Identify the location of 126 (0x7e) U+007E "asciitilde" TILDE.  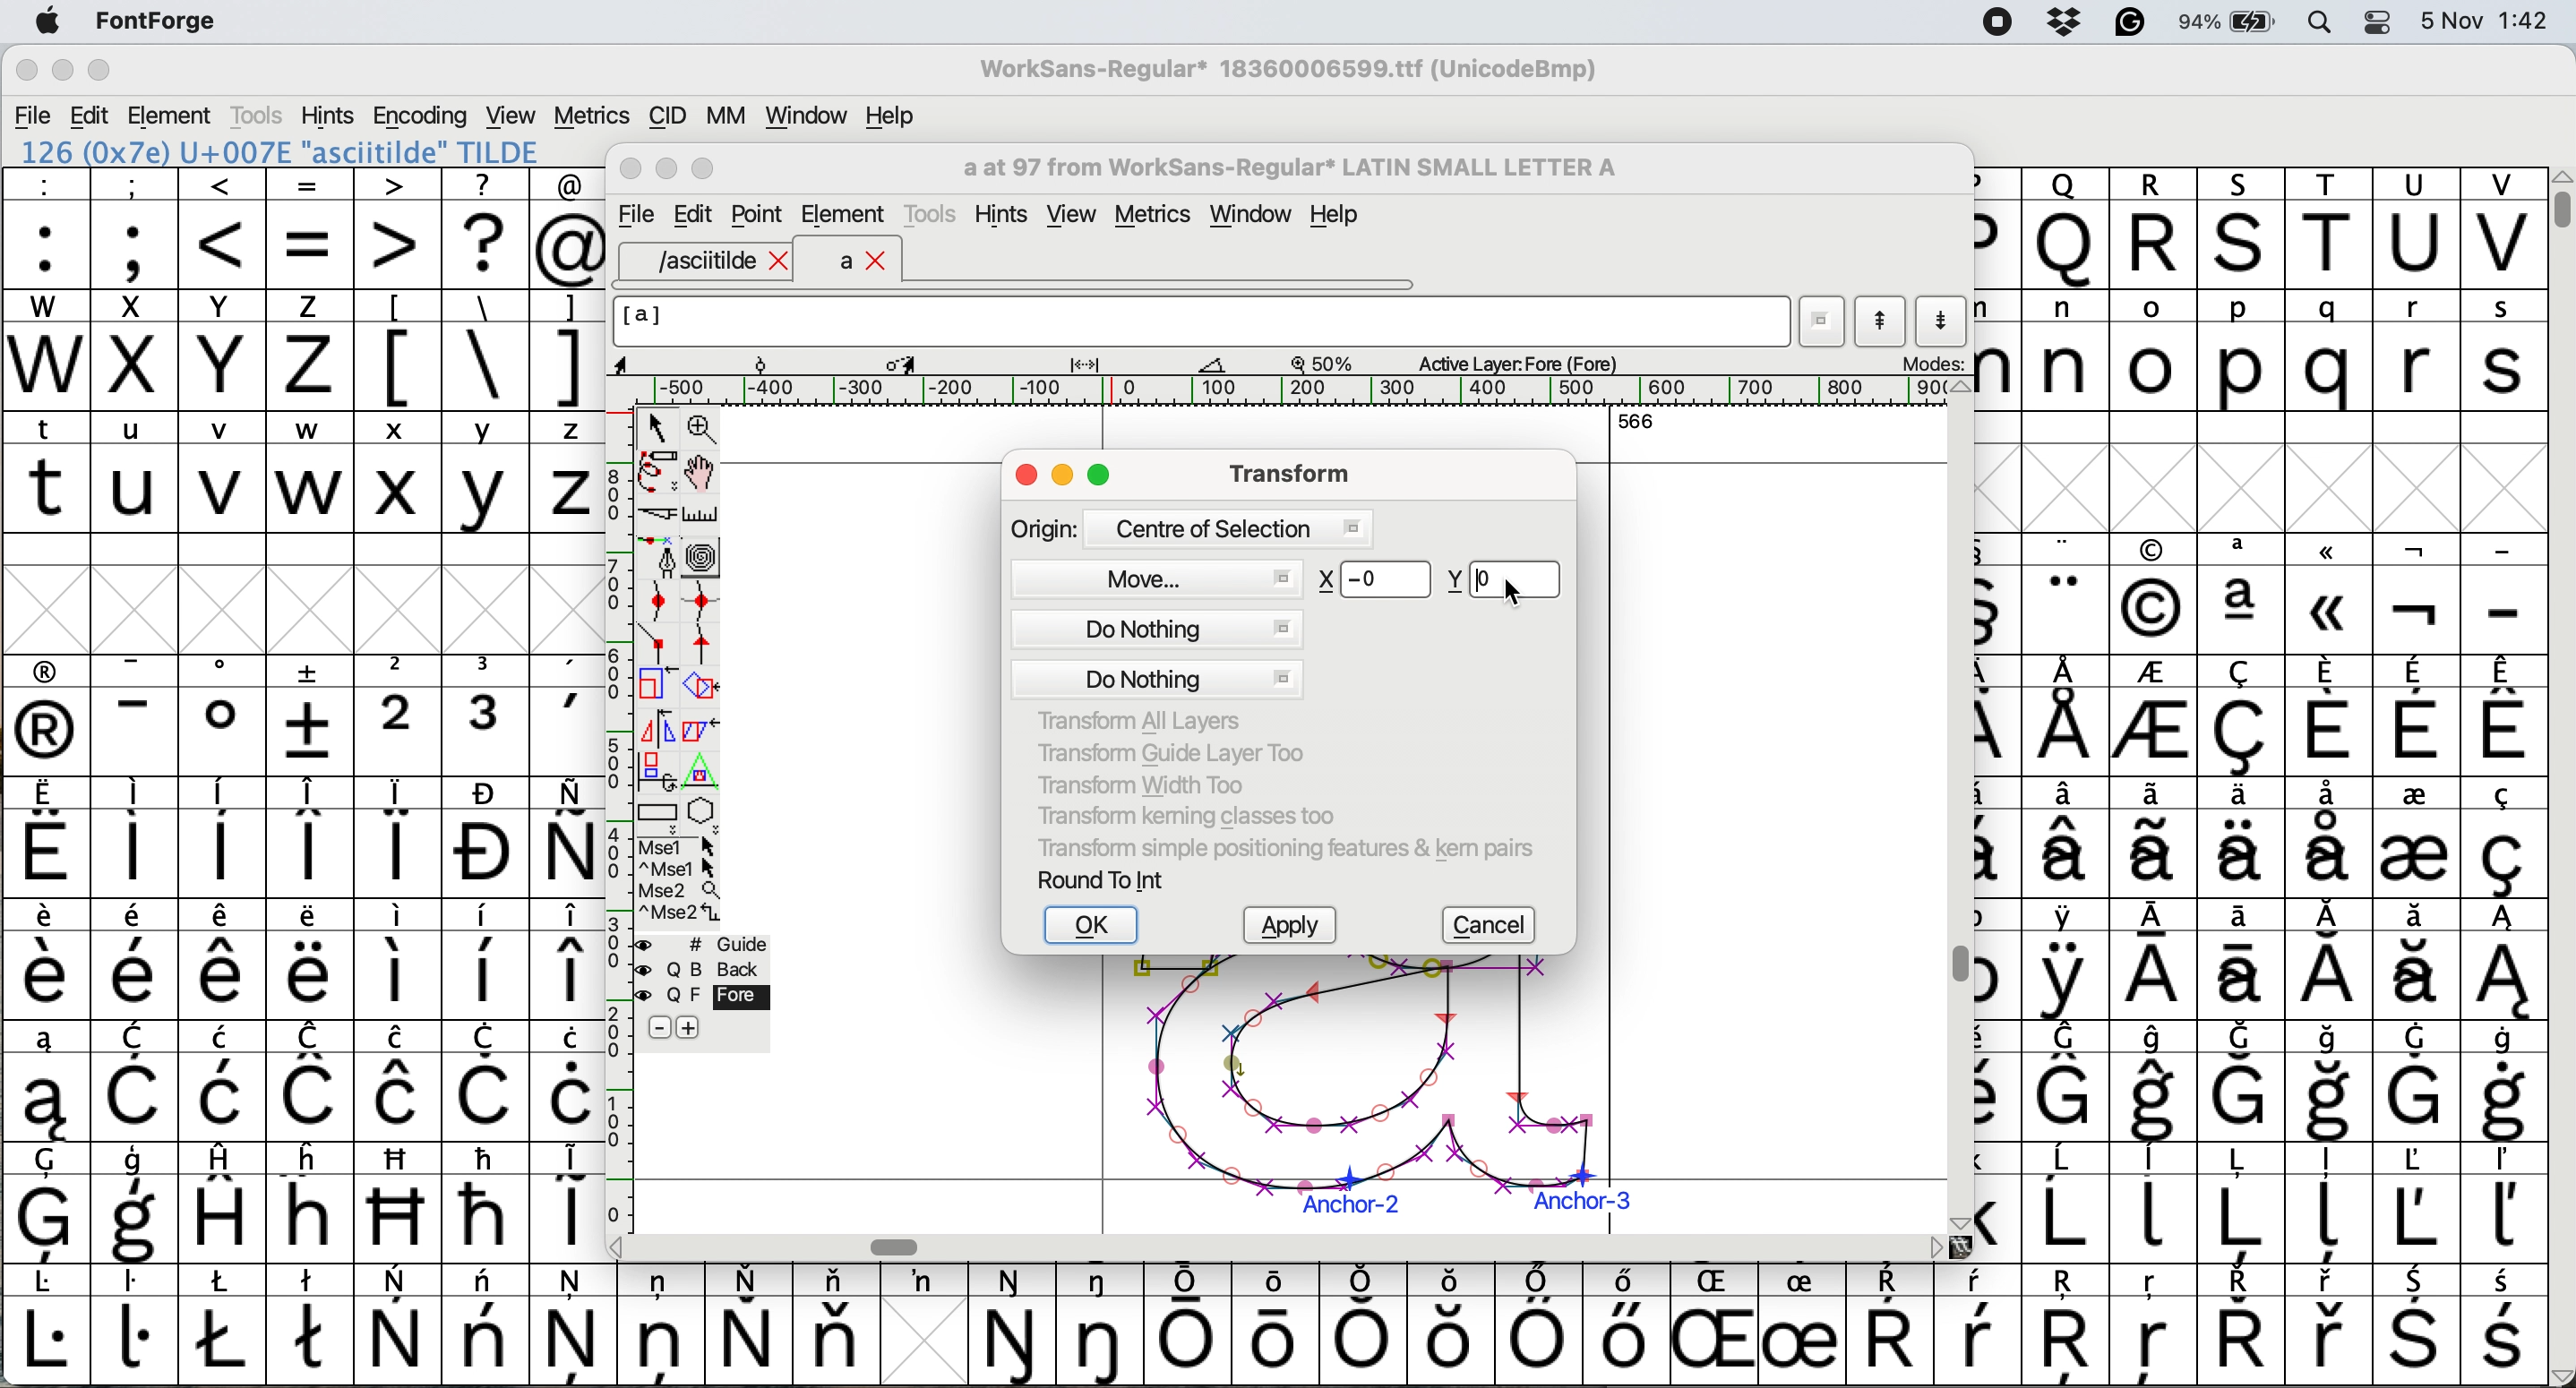
(282, 151).